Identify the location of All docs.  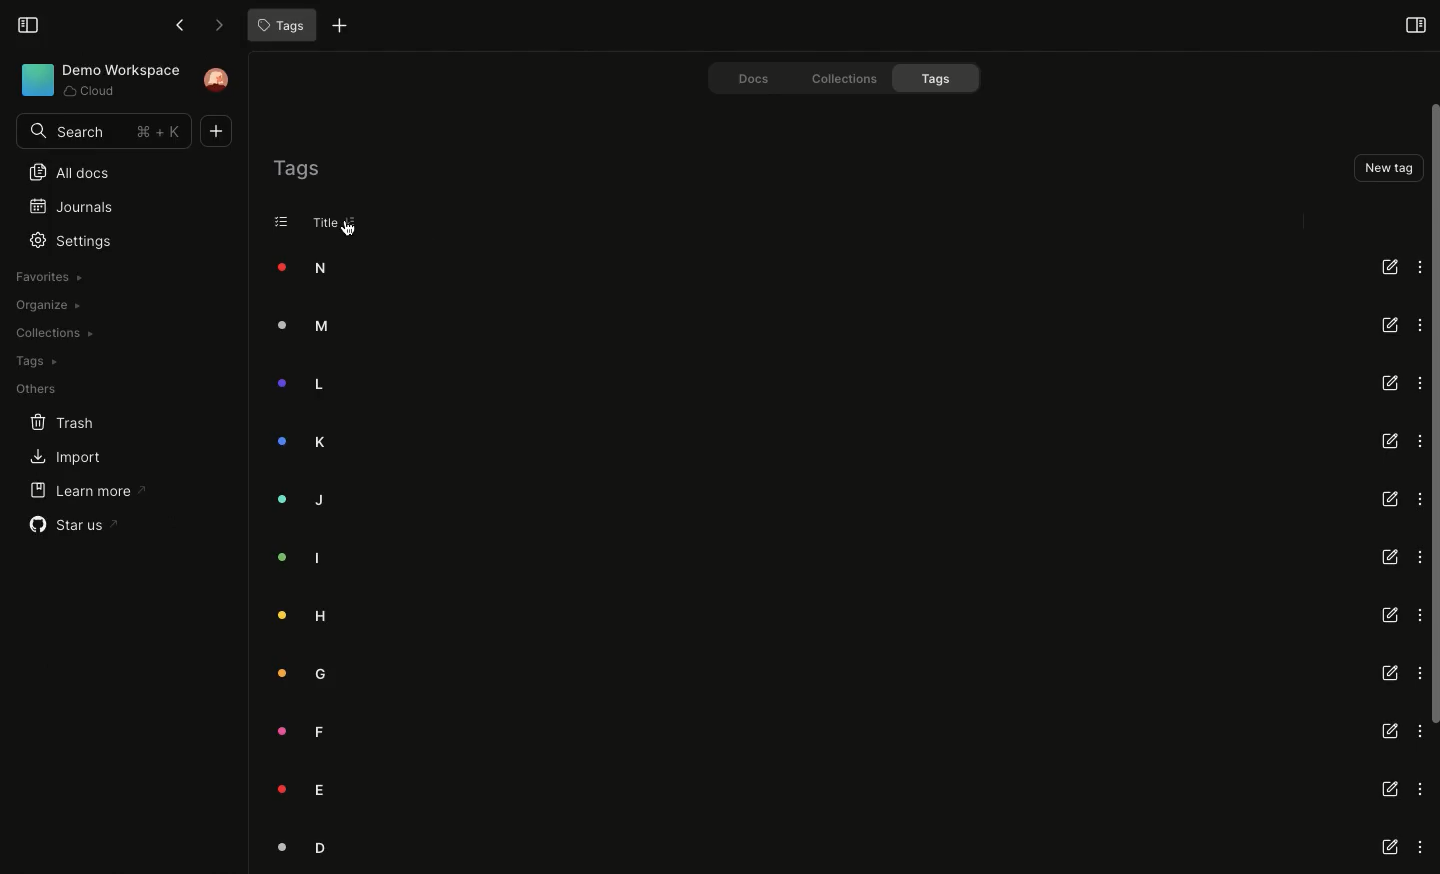
(62, 174).